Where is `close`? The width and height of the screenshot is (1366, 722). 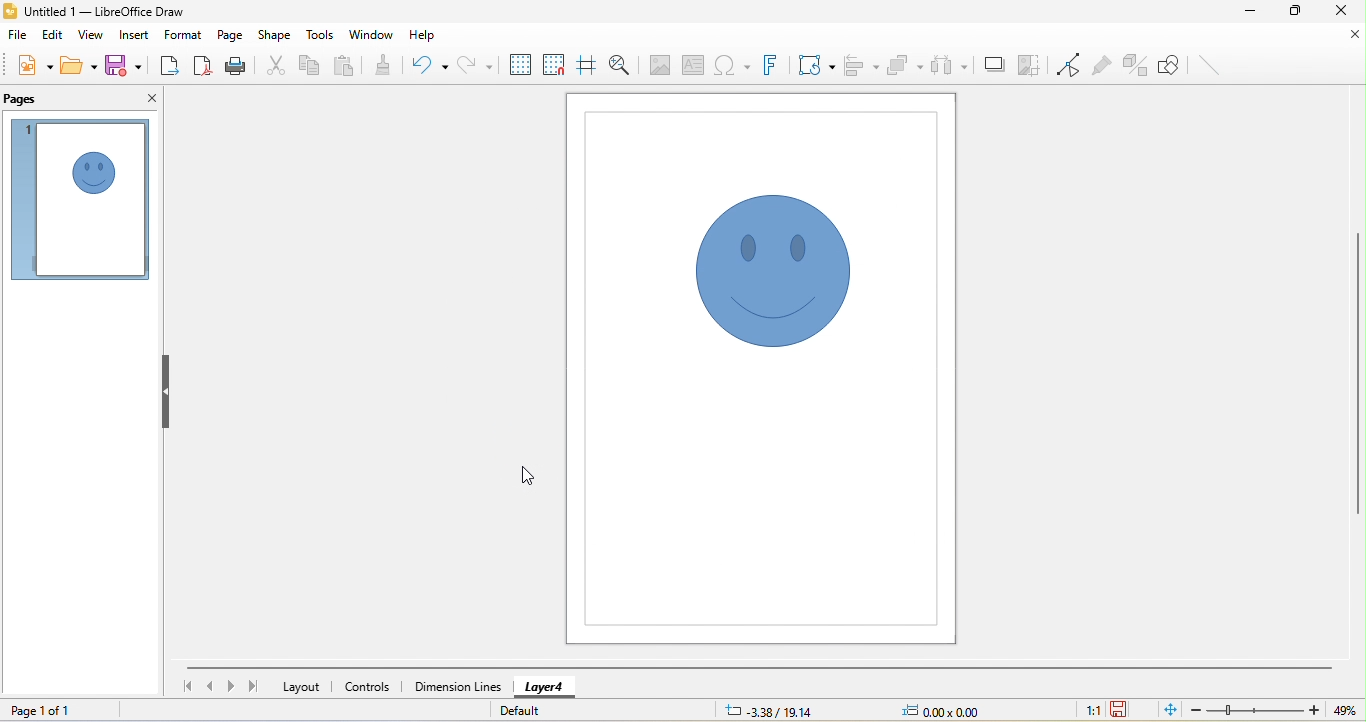 close is located at coordinates (1340, 11).